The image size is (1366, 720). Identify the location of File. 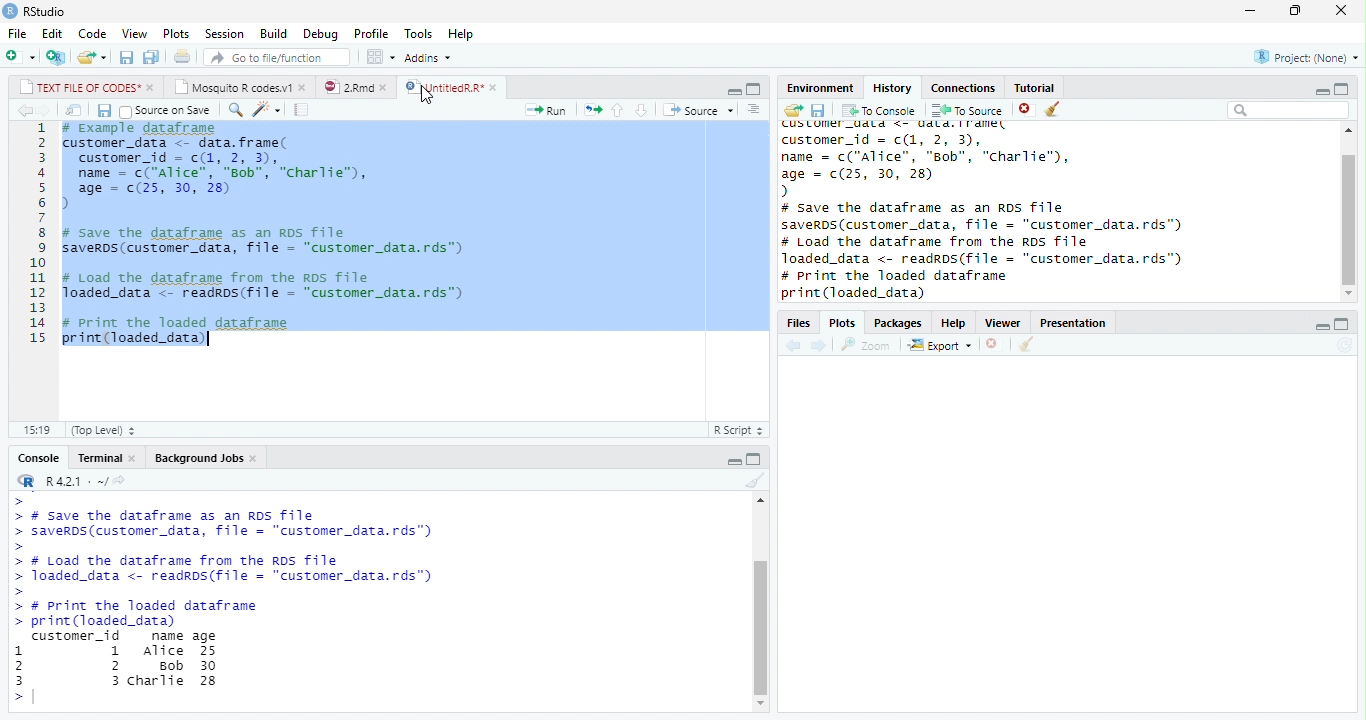
(17, 33).